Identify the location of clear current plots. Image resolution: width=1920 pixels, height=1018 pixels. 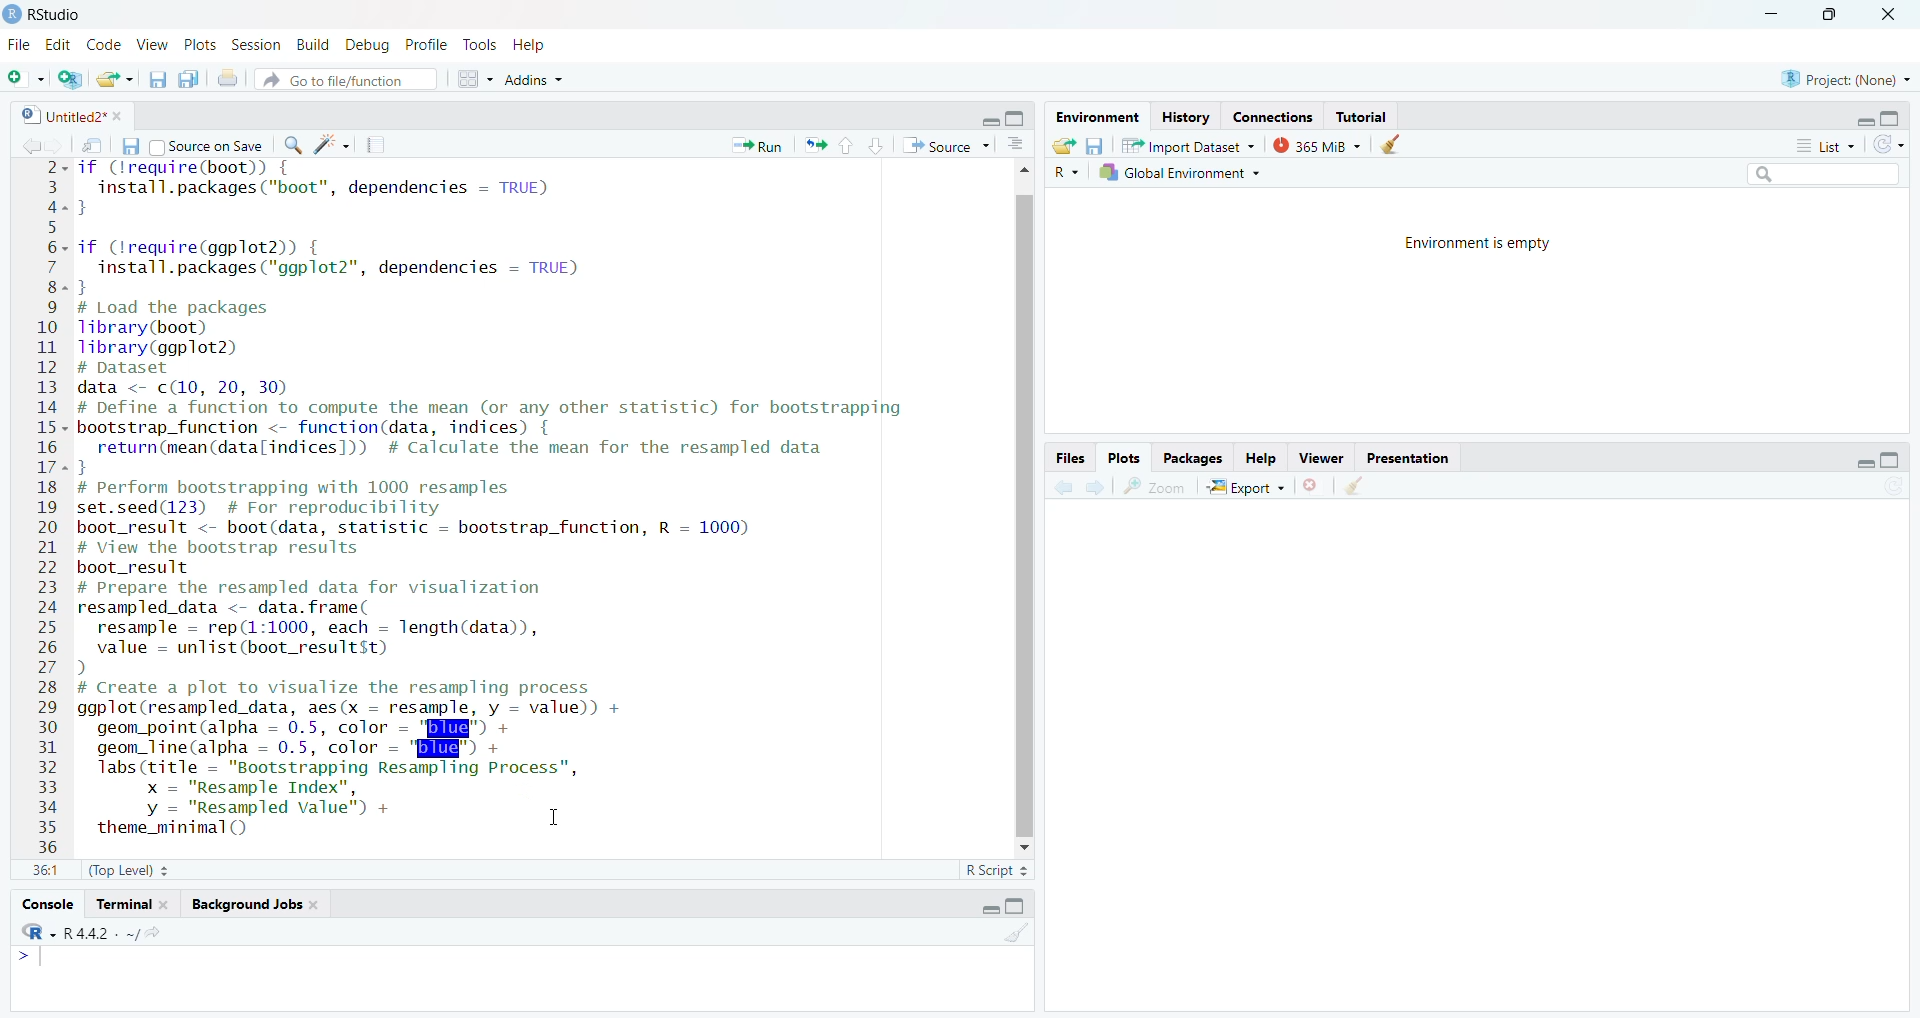
(1315, 485).